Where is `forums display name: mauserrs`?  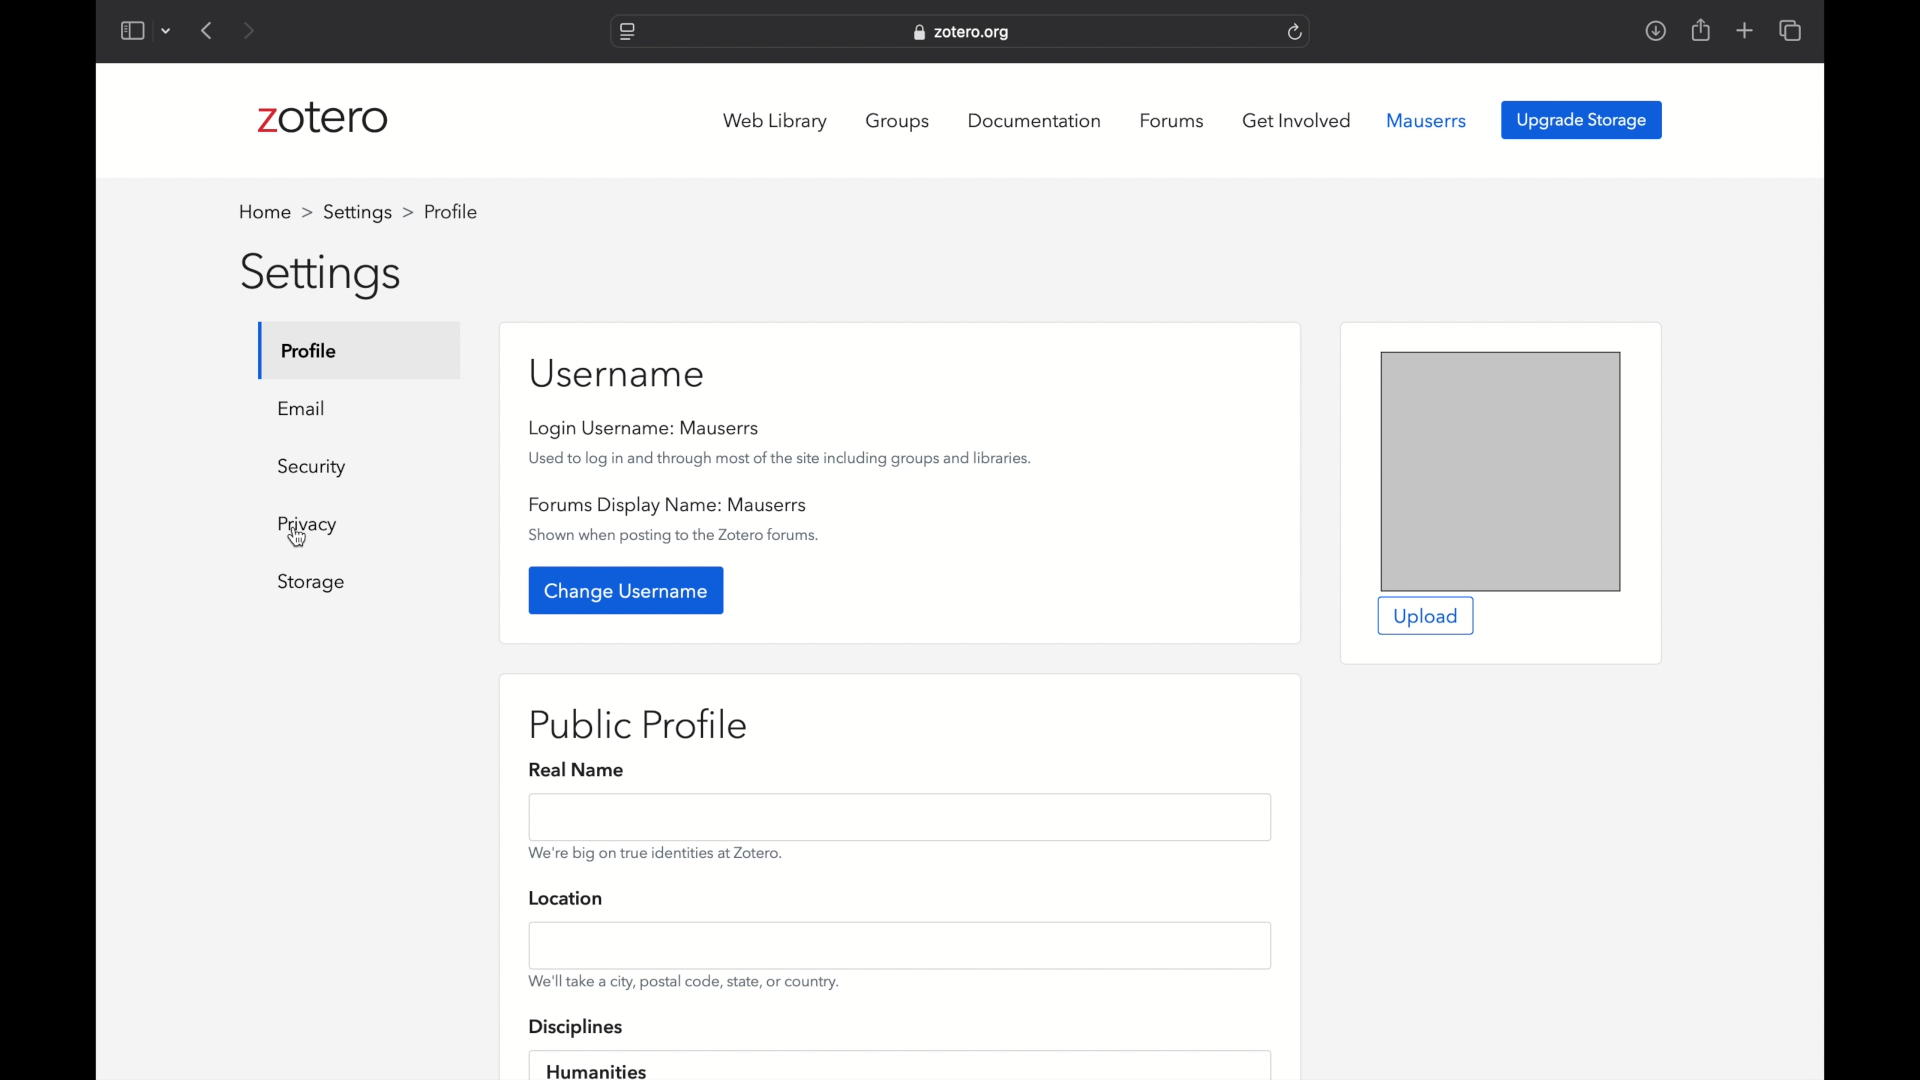 forums display name: mauserrs is located at coordinates (671, 507).